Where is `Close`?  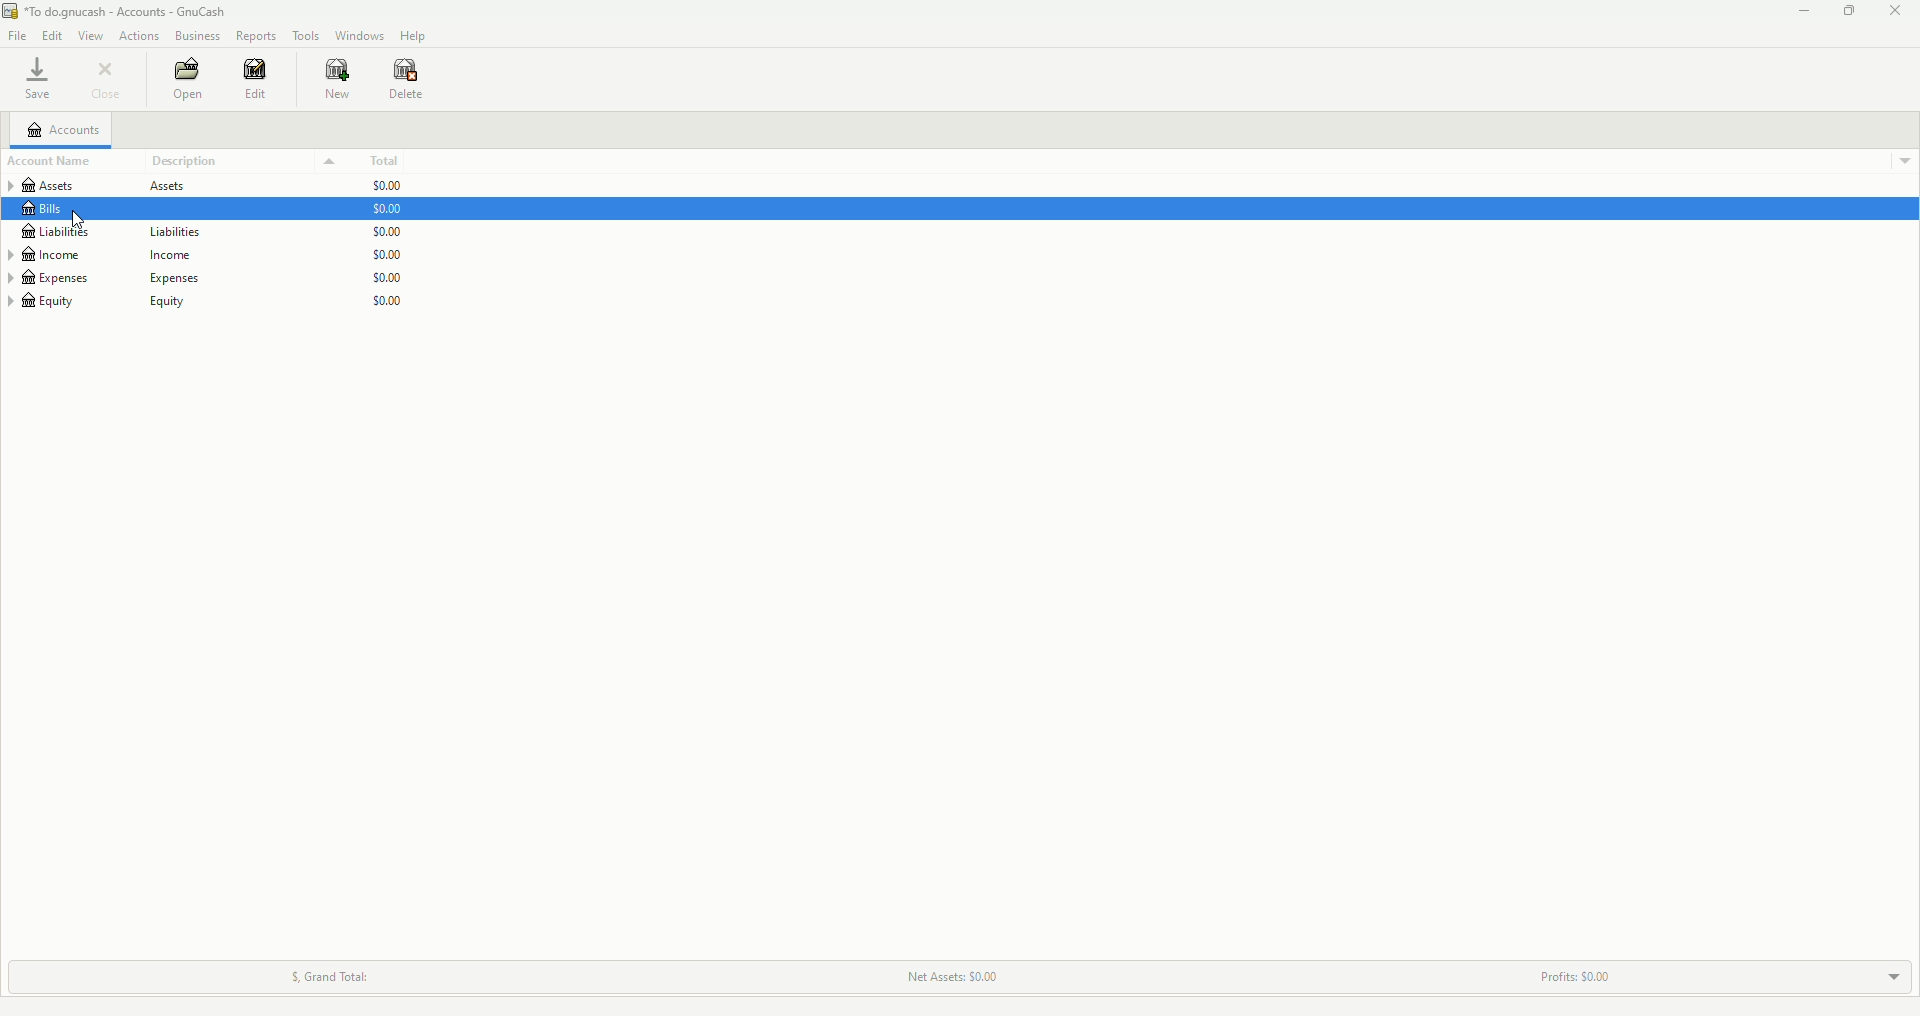
Close is located at coordinates (1899, 12).